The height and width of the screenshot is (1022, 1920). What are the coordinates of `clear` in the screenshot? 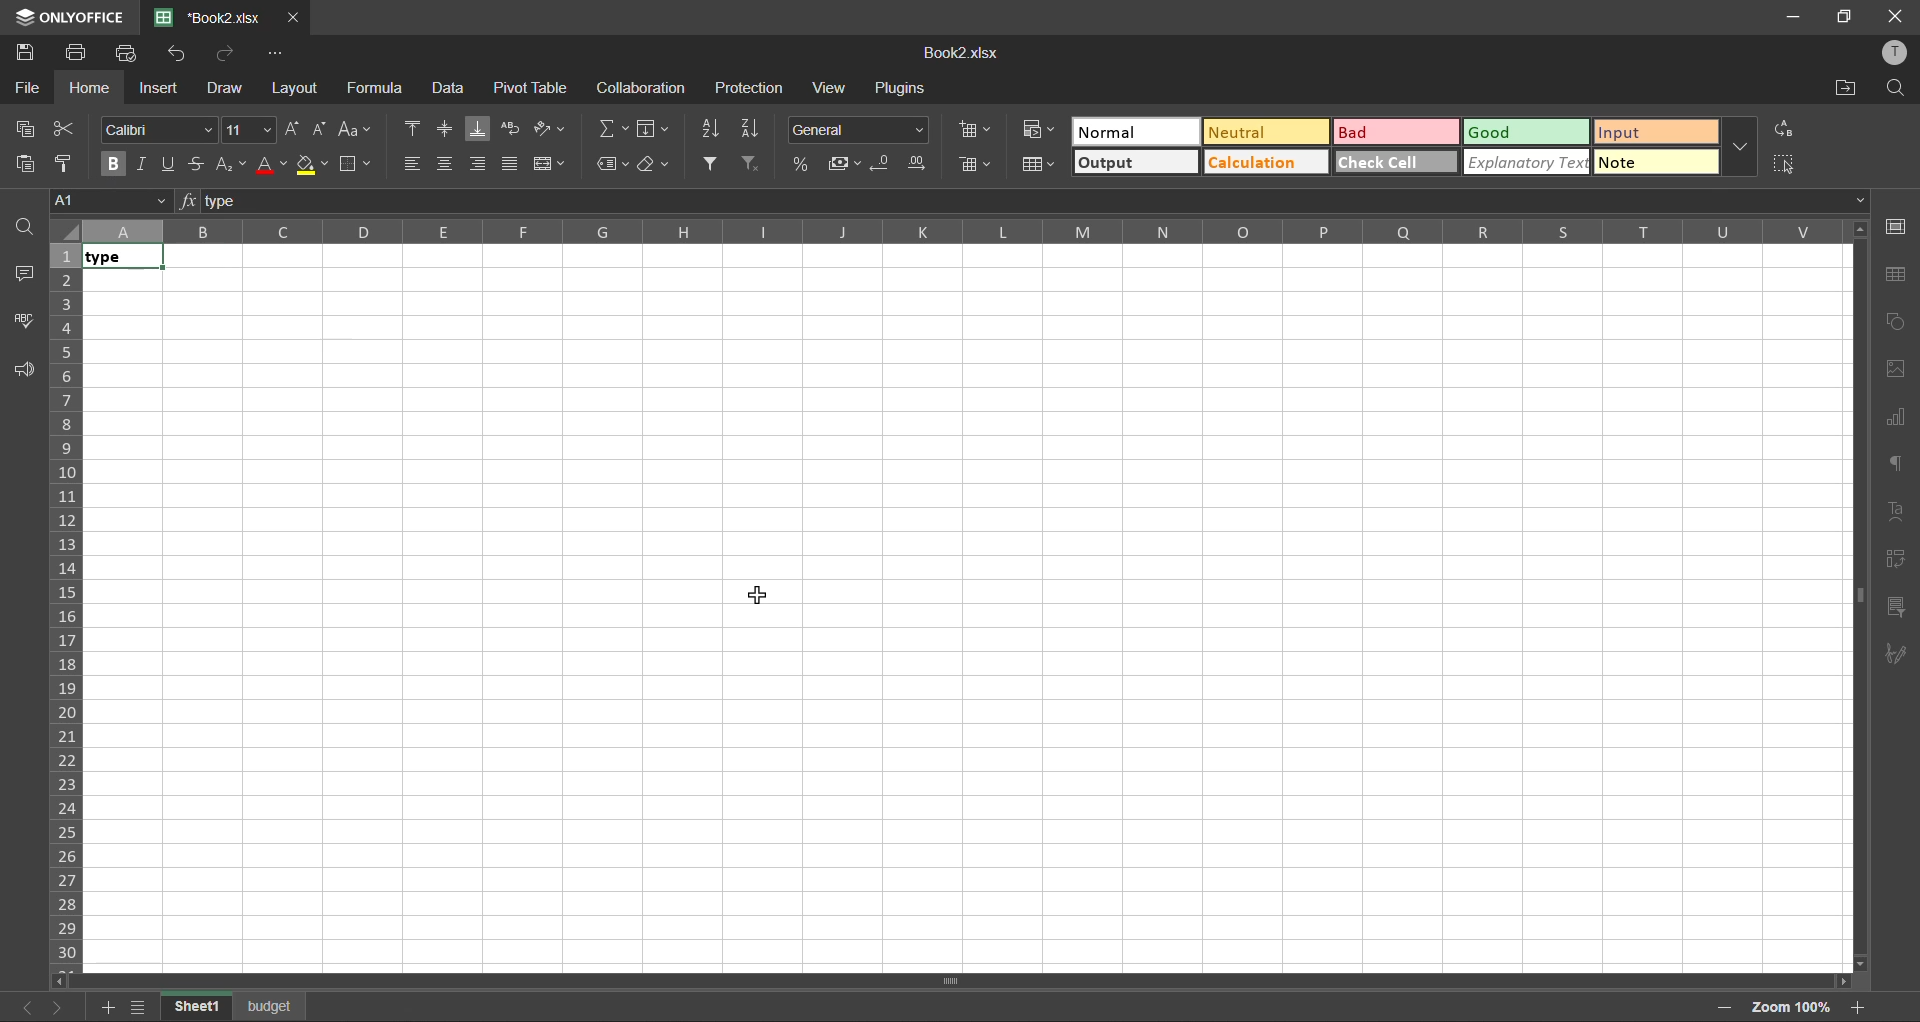 It's located at (654, 165).